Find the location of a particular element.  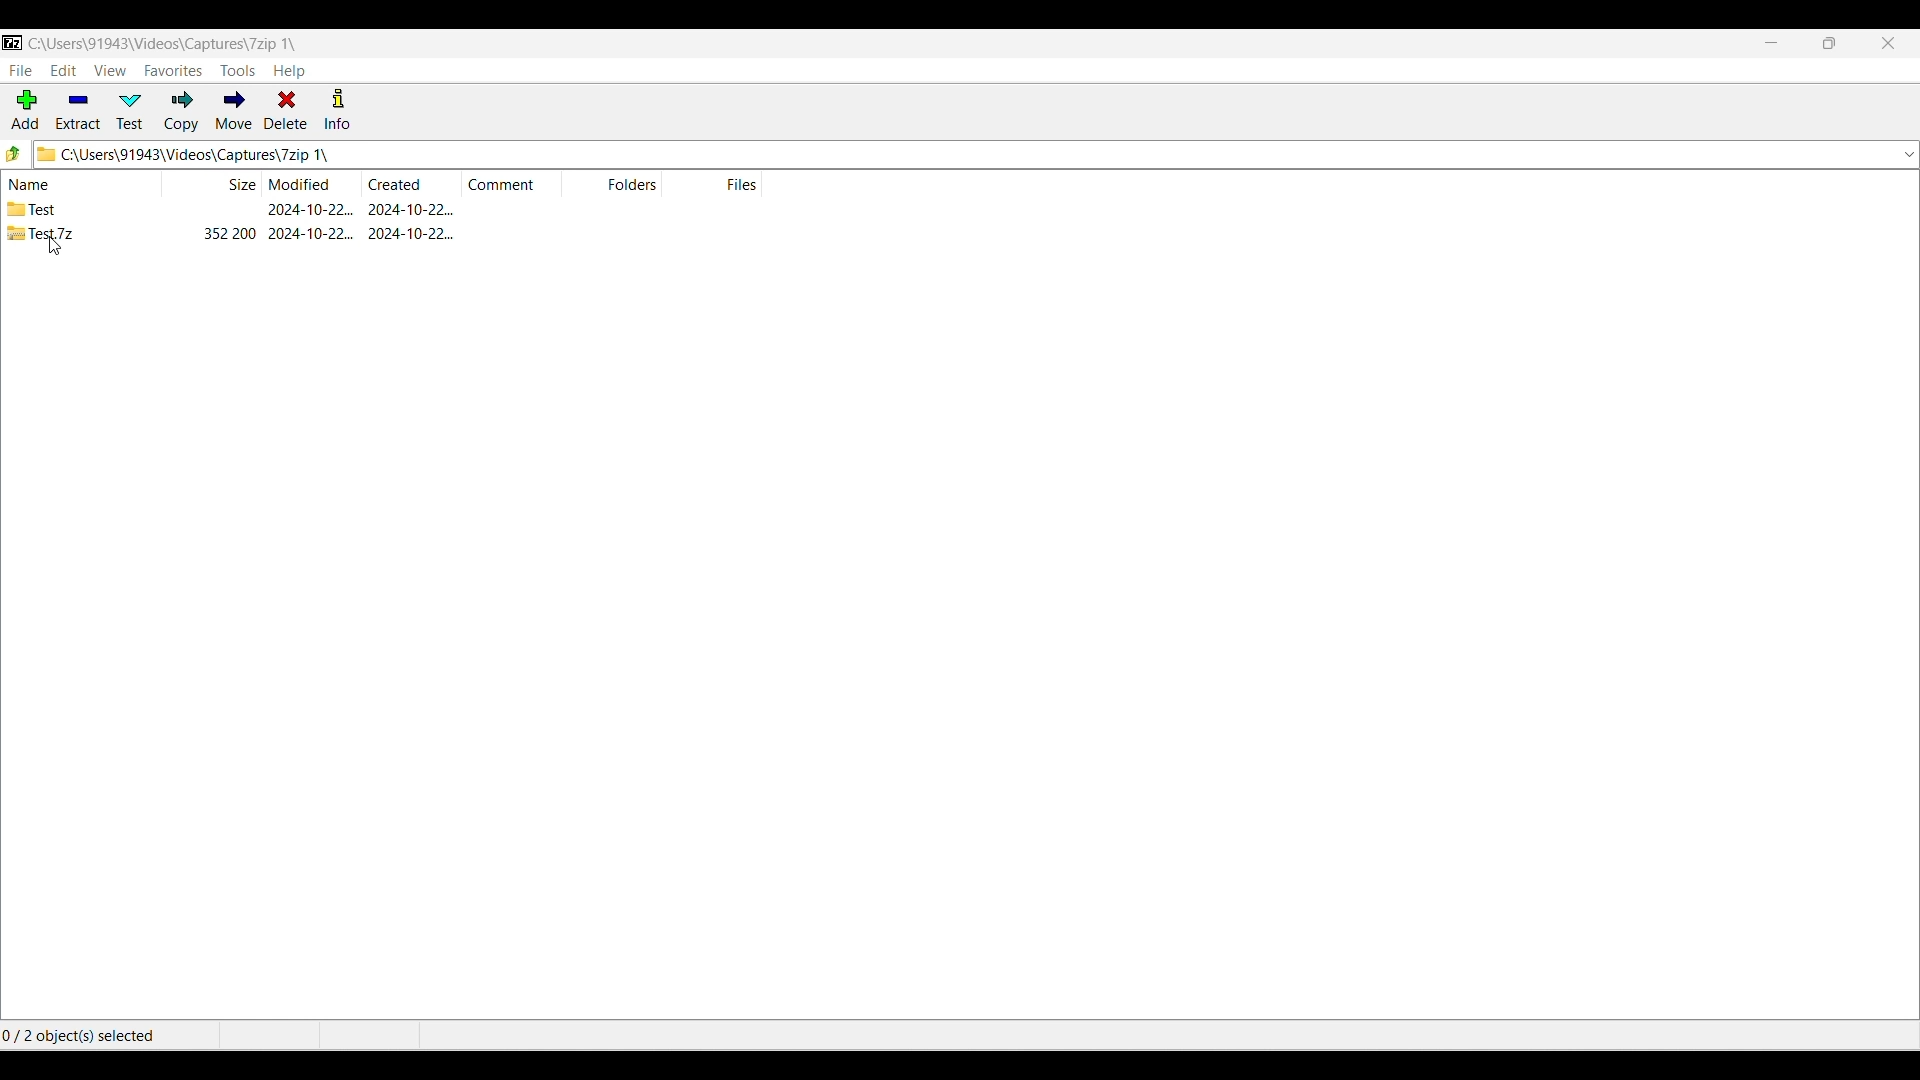

352200 2024-10-22. 2024-10-22. is located at coordinates (335, 235).